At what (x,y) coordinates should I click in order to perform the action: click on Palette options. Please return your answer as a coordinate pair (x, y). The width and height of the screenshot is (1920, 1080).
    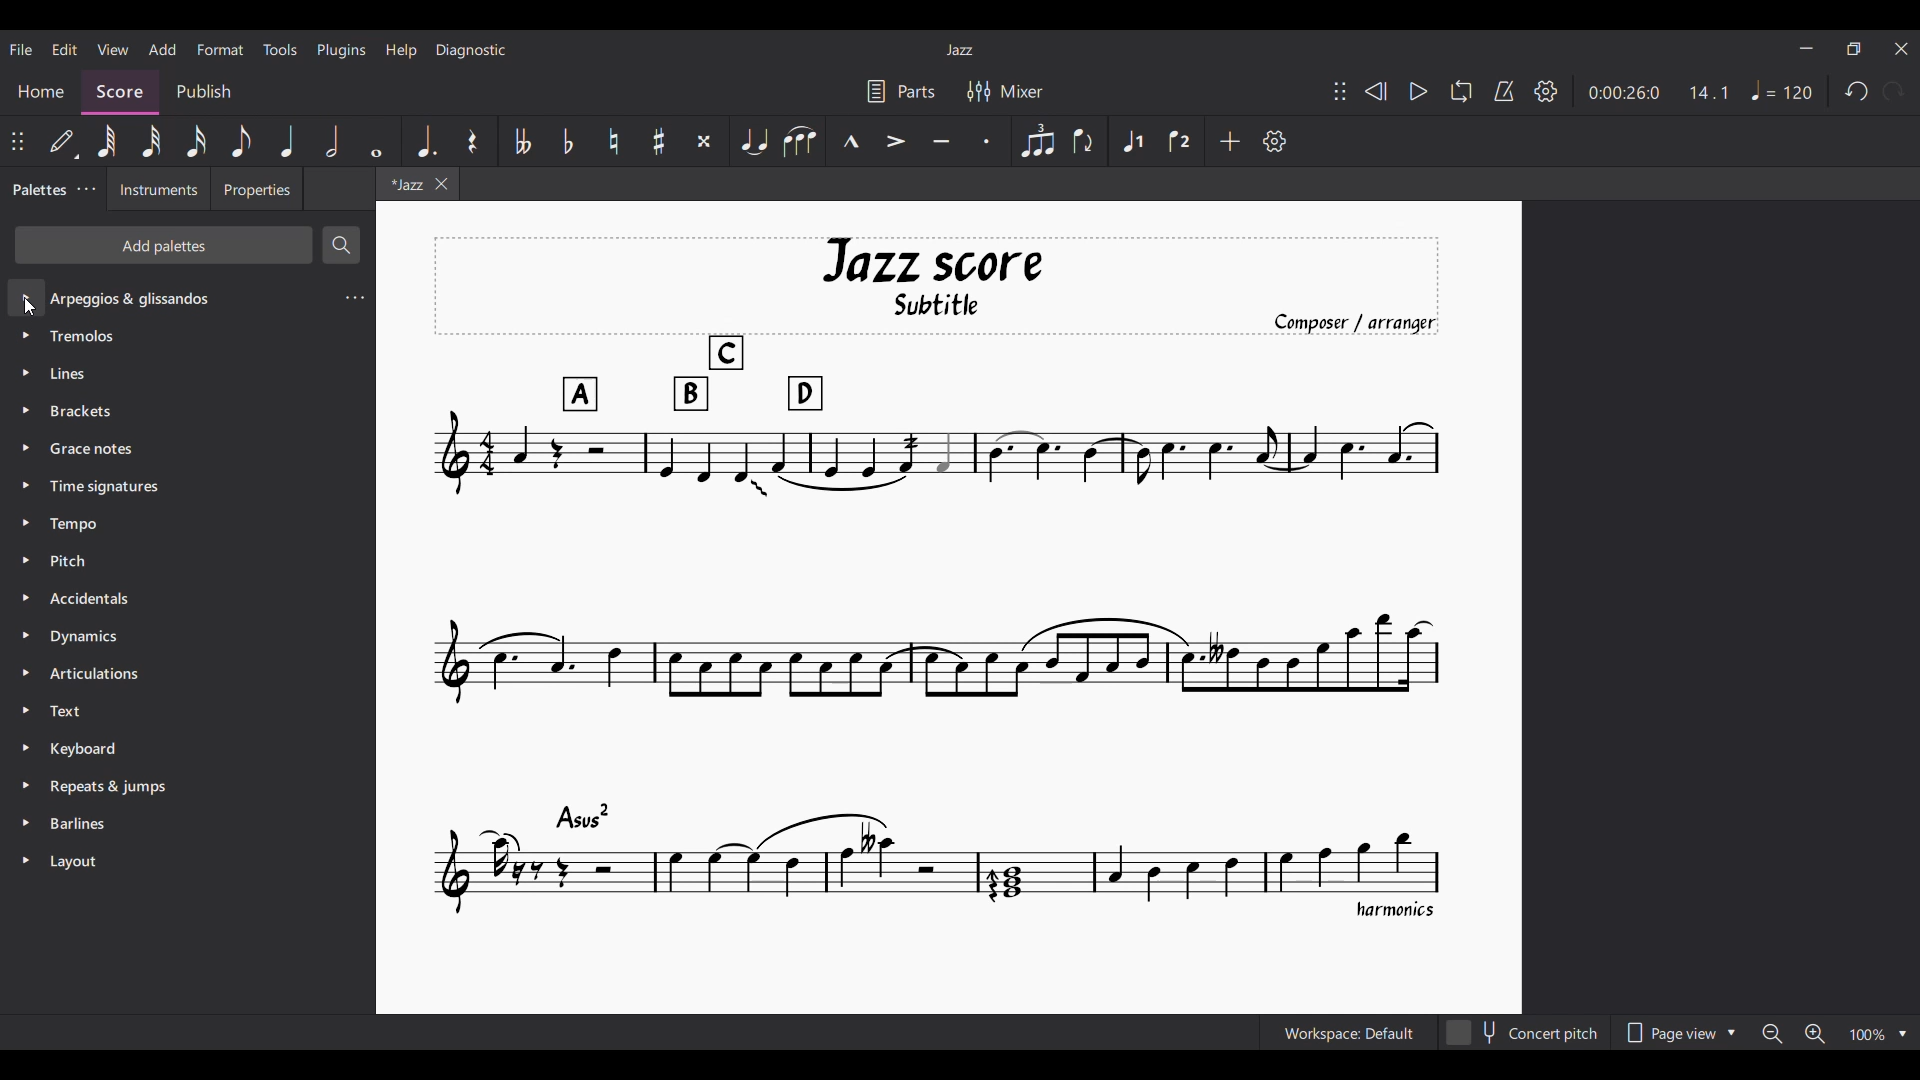
    Looking at the image, I should click on (136, 301).